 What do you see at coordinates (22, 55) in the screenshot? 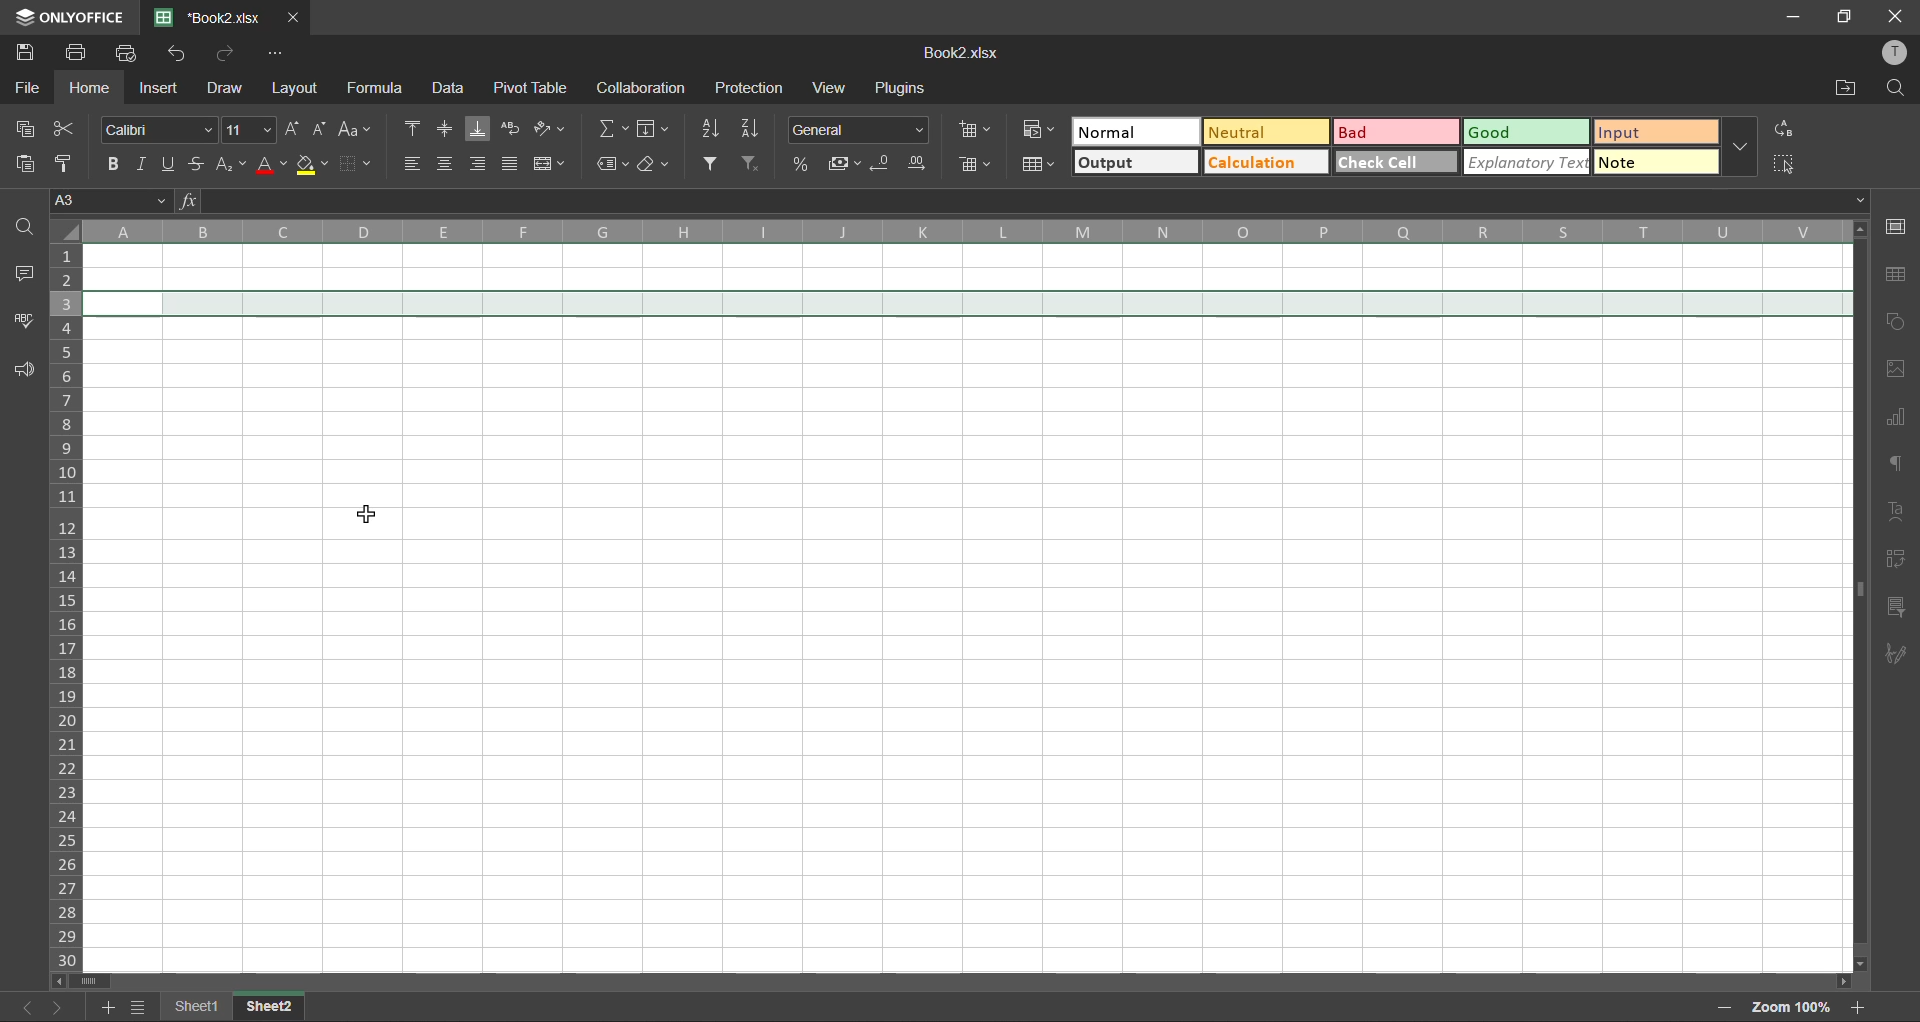
I see `save` at bounding box center [22, 55].